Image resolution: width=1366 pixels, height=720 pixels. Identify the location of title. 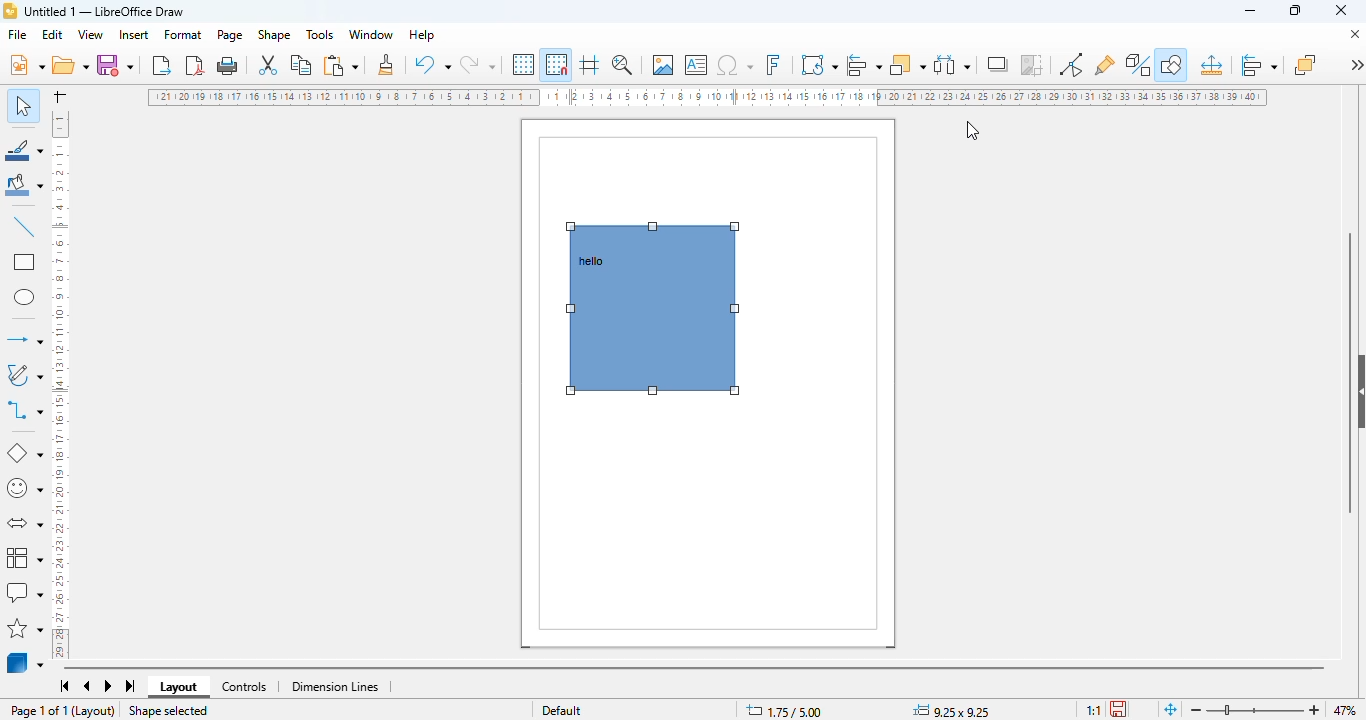
(104, 11).